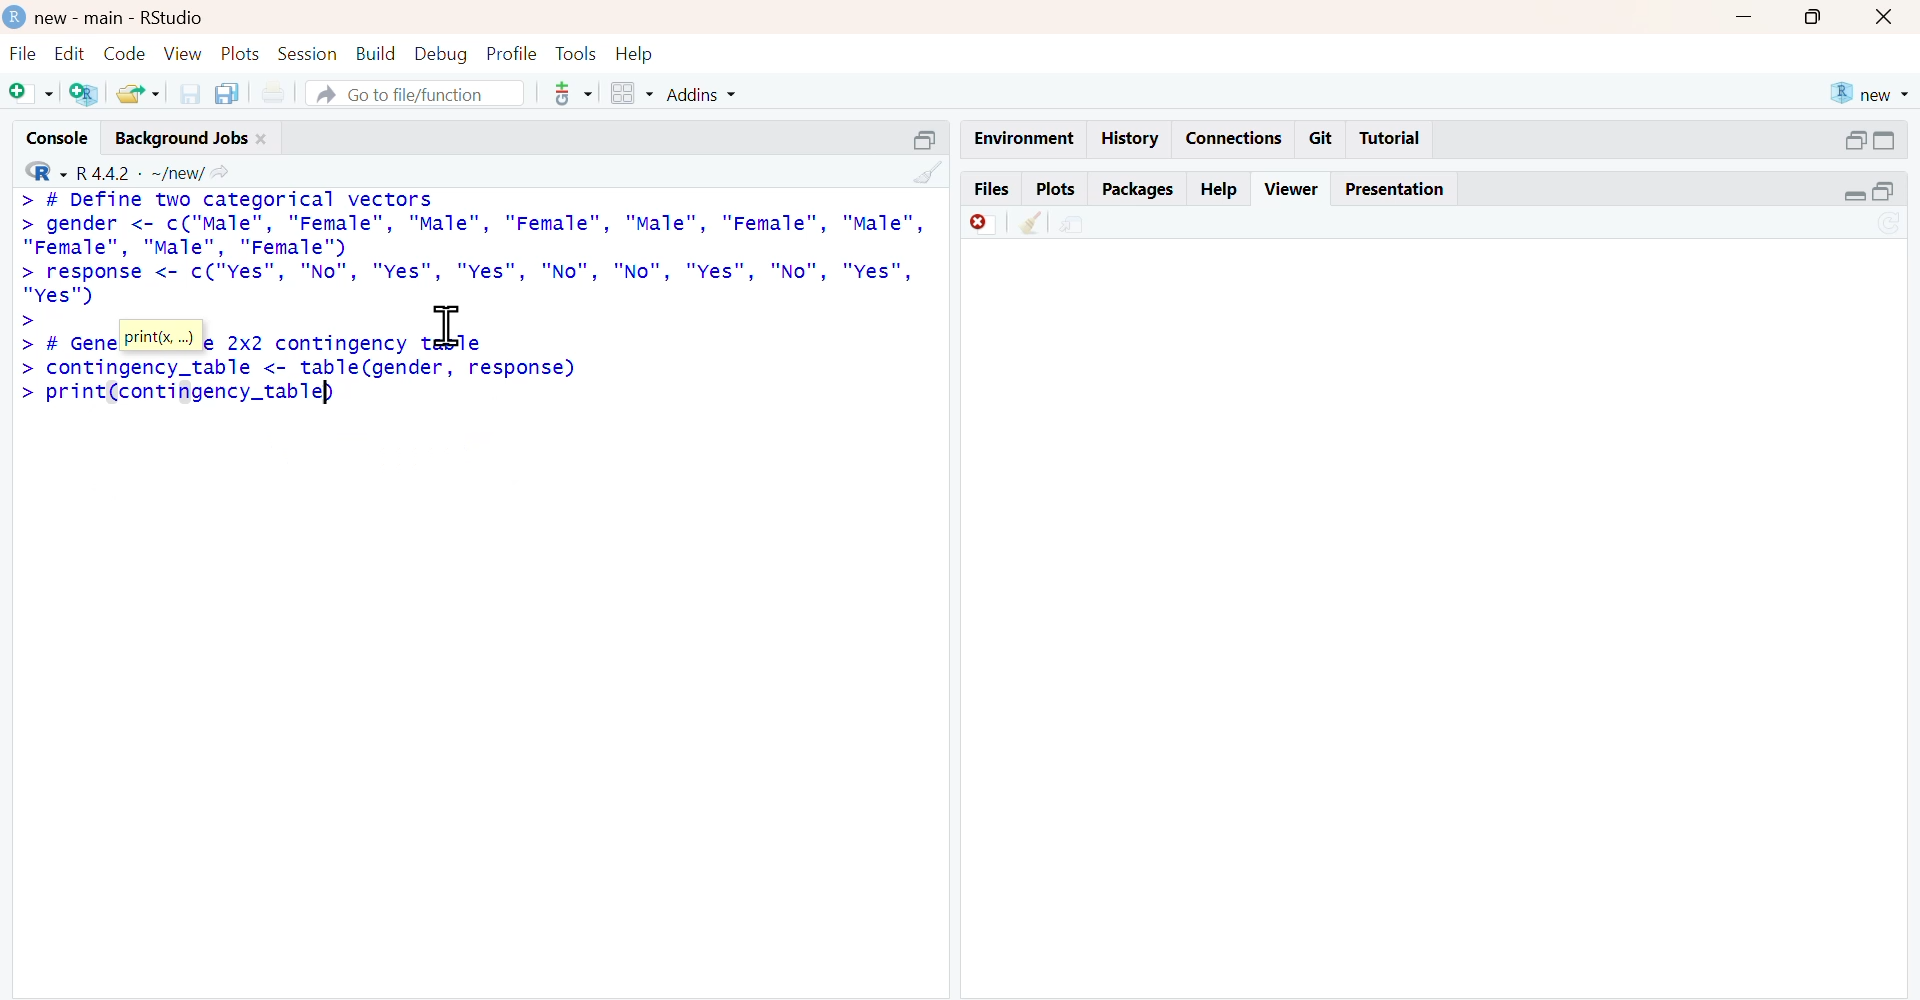  Describe the element at coordinates (138, 93) in the screenshot. I see `share folder as` at that location.